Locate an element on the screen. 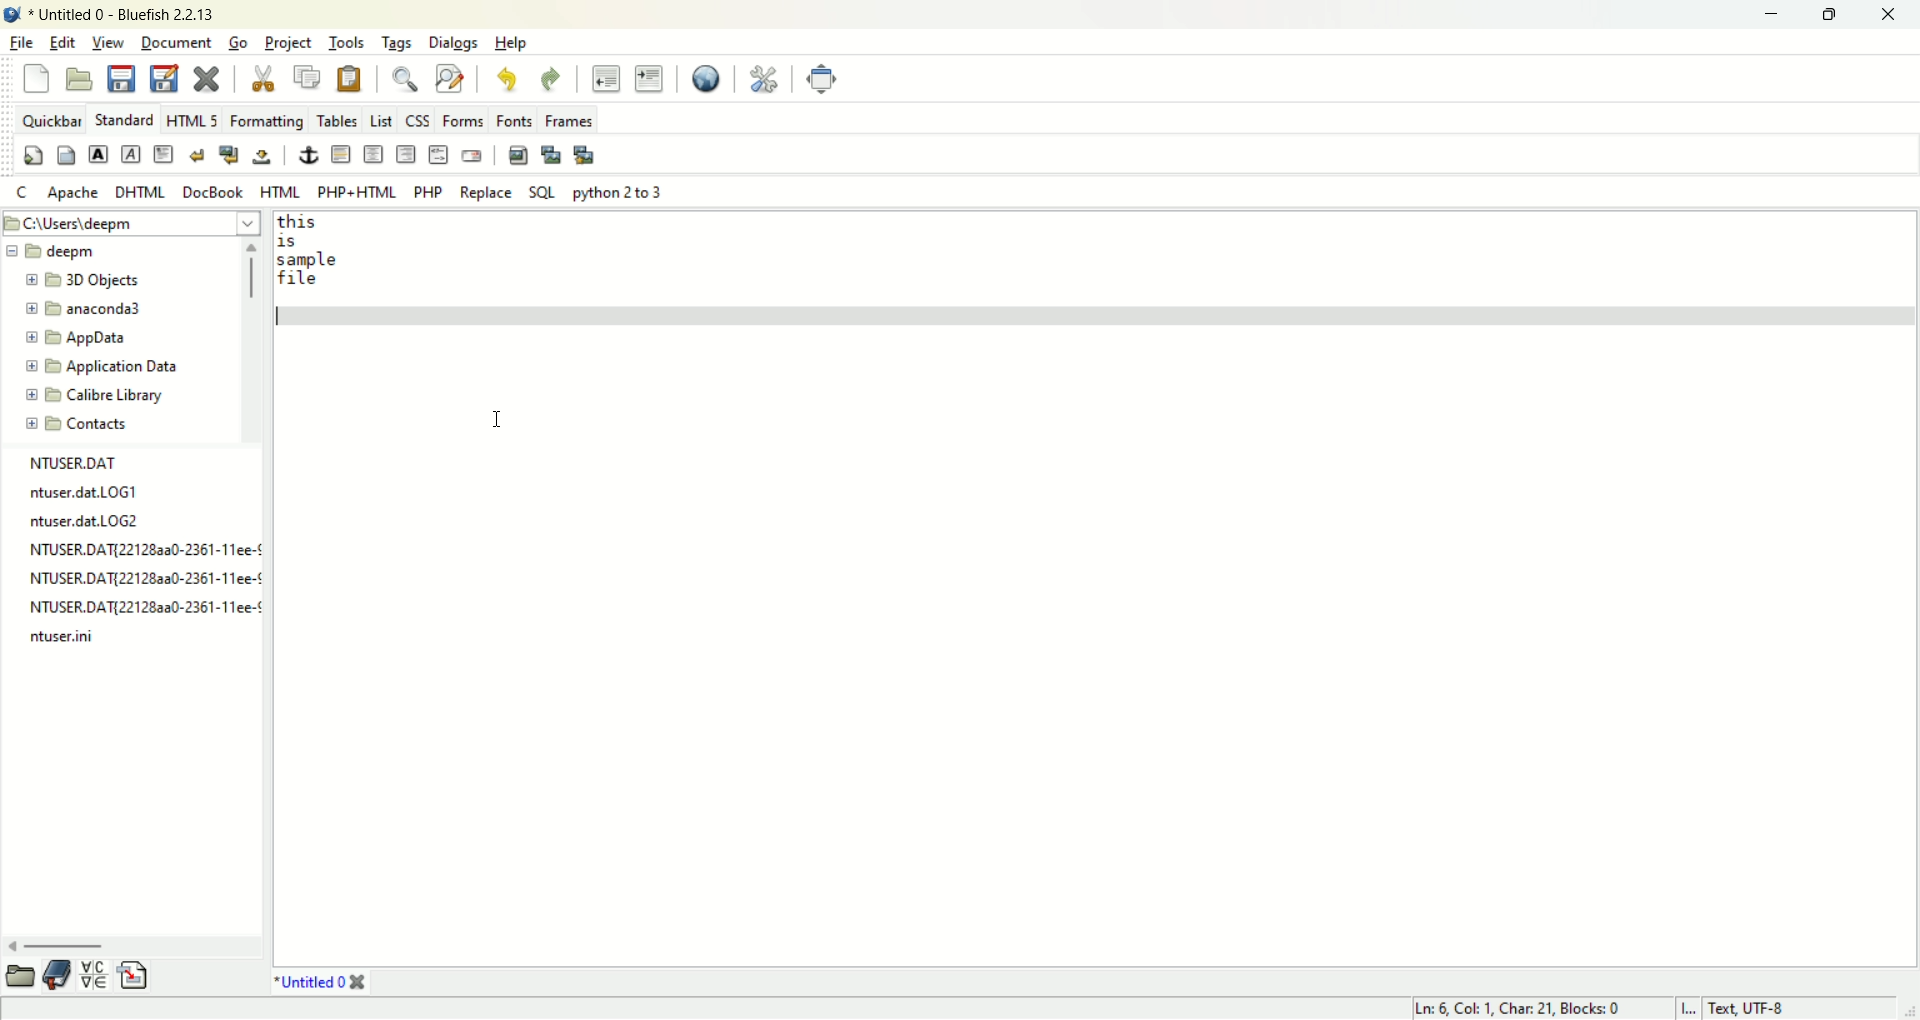  apache is located at coordinates (71, 194).